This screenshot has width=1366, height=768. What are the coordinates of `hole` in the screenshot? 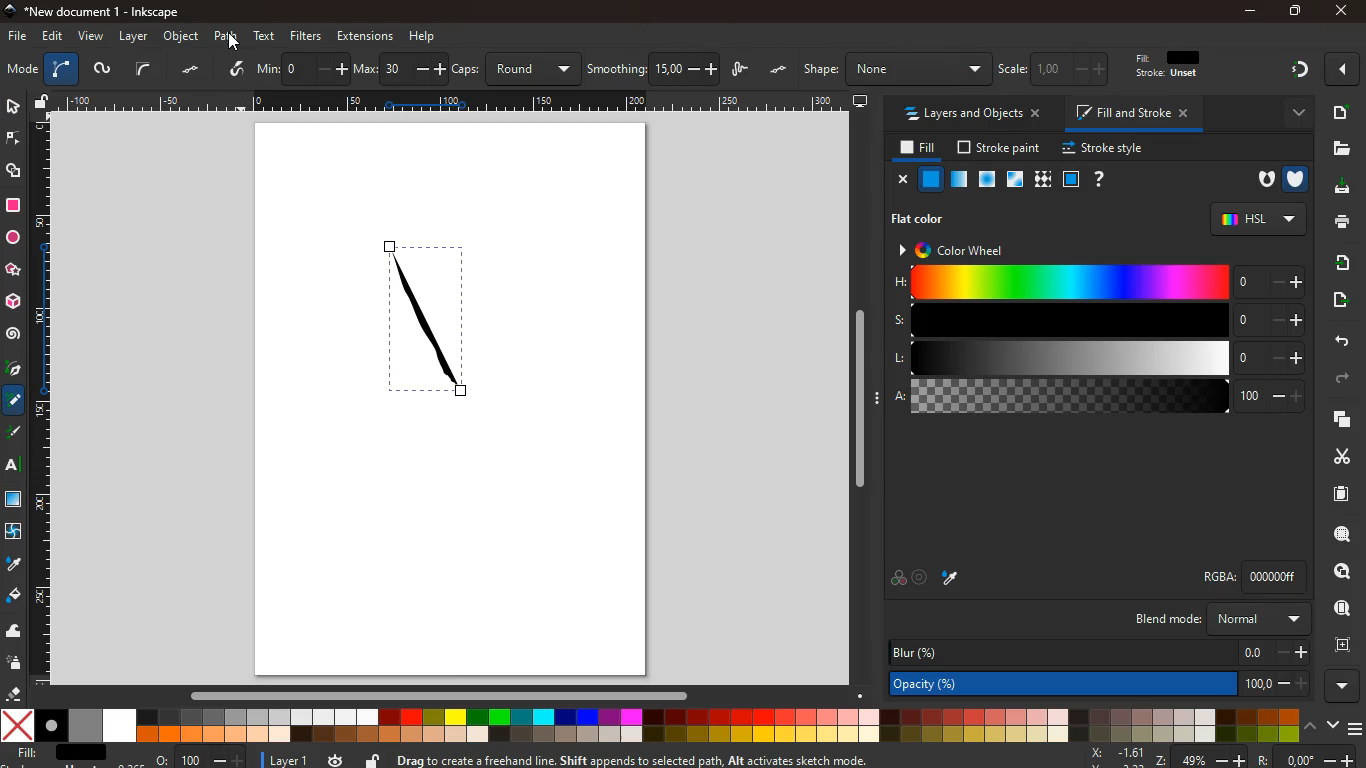 It's located at (1260, 182).